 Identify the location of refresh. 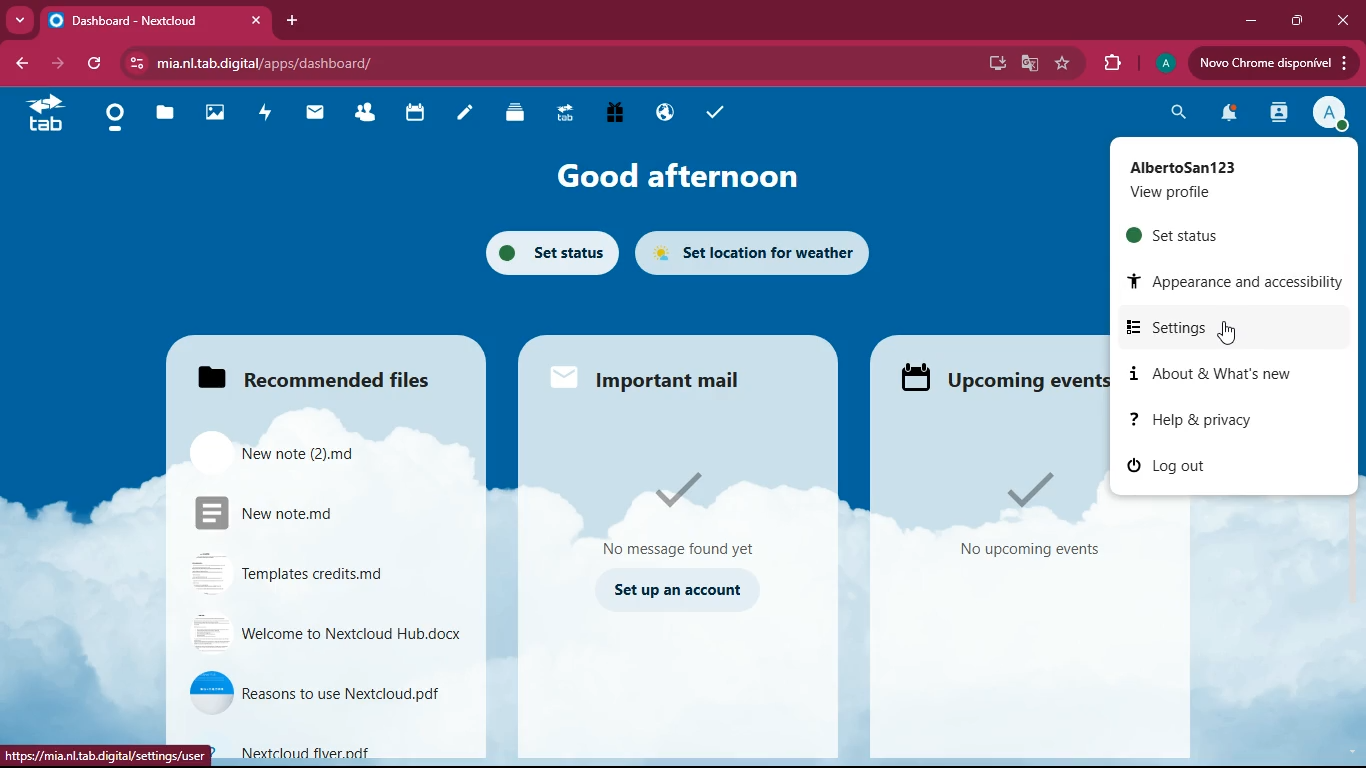
(93, 65).